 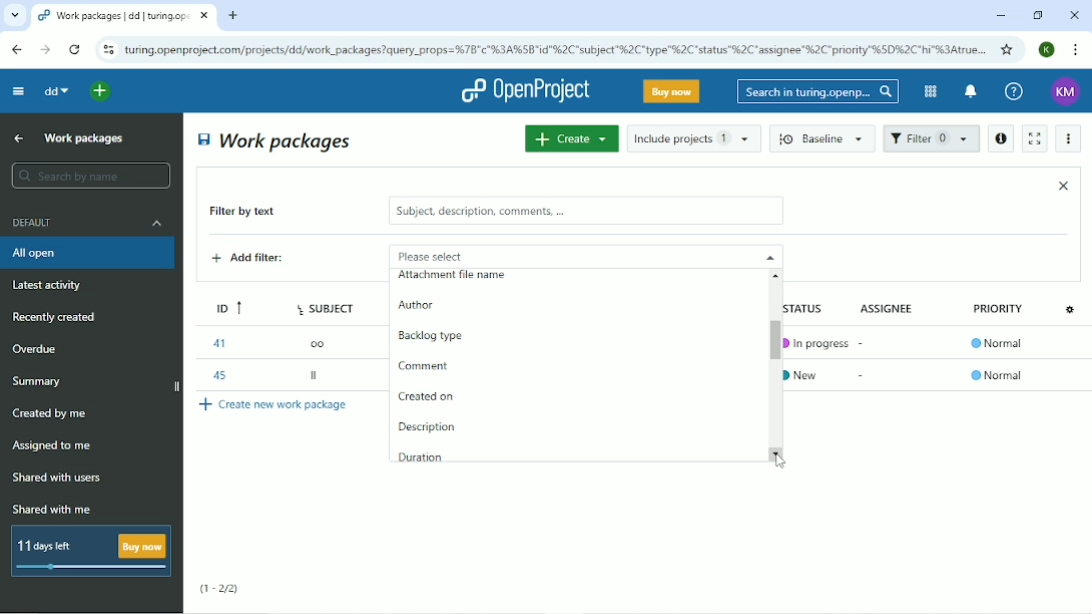 What do you see at coordinates (53, 446) in the screenshot?
I see `Assigned to me` at bounding box center [53, 446].